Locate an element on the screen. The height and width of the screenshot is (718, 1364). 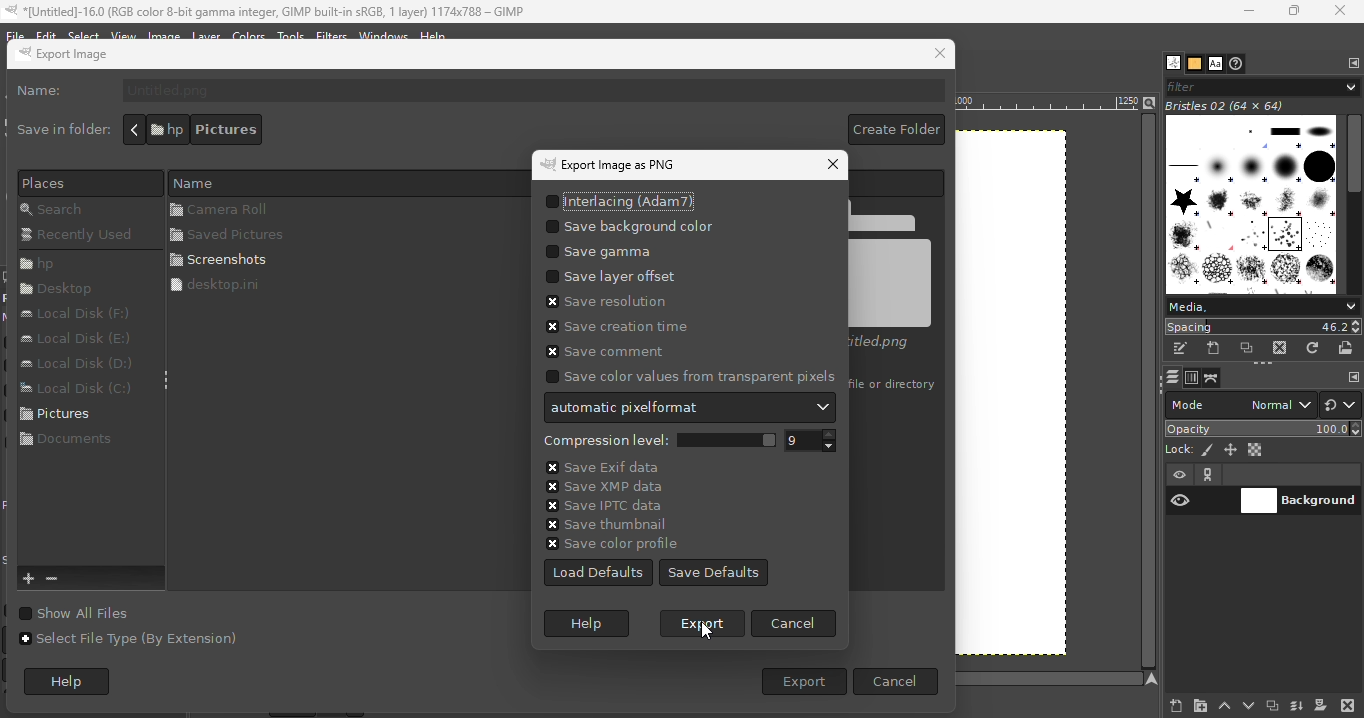
Local dsk (D:) is located at coordinates (81, 363).